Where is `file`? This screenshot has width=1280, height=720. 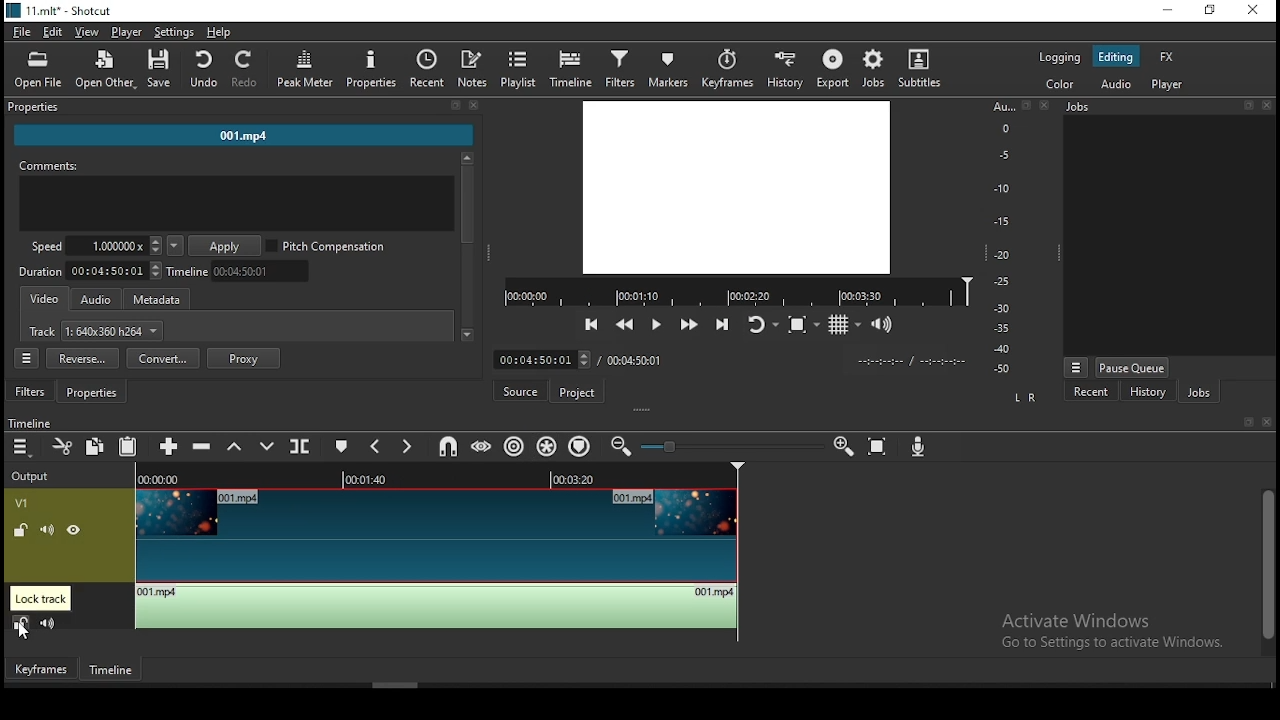 file is located at coordinates (21, 31).